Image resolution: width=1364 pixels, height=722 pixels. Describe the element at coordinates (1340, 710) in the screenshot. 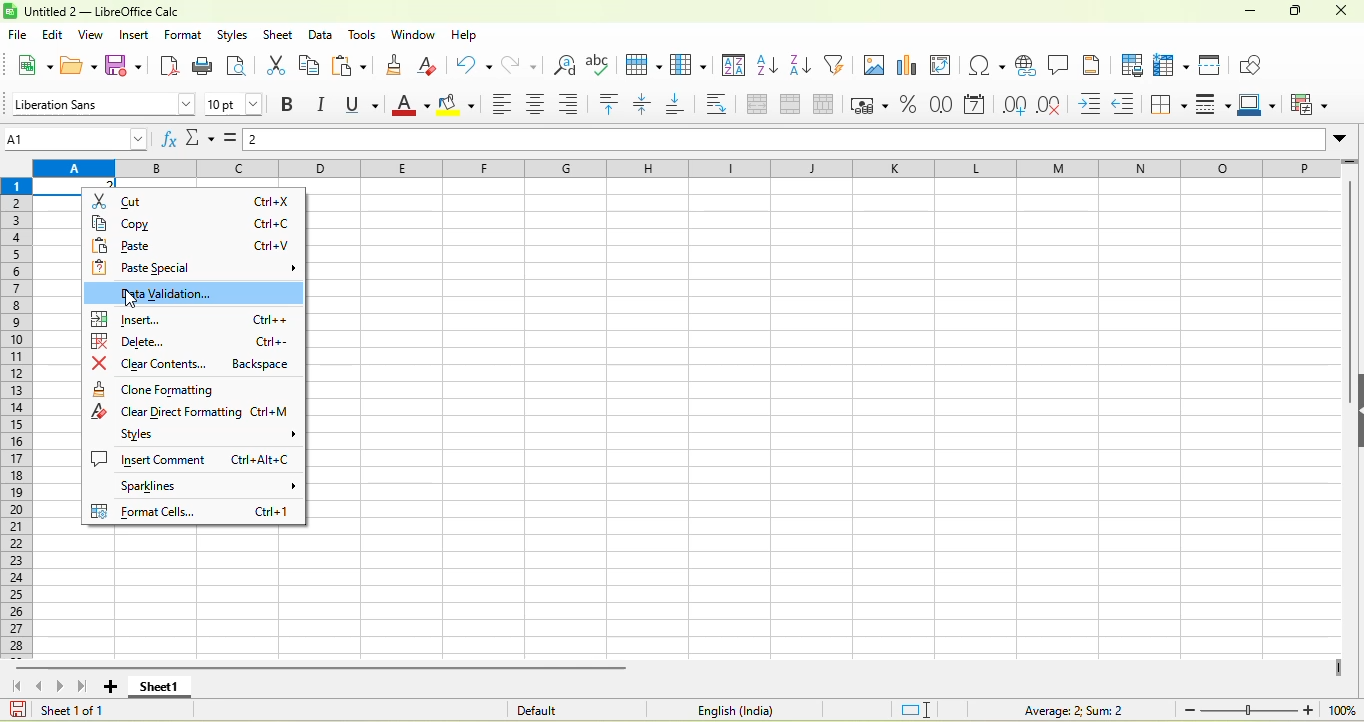

I see `100%` at that location.